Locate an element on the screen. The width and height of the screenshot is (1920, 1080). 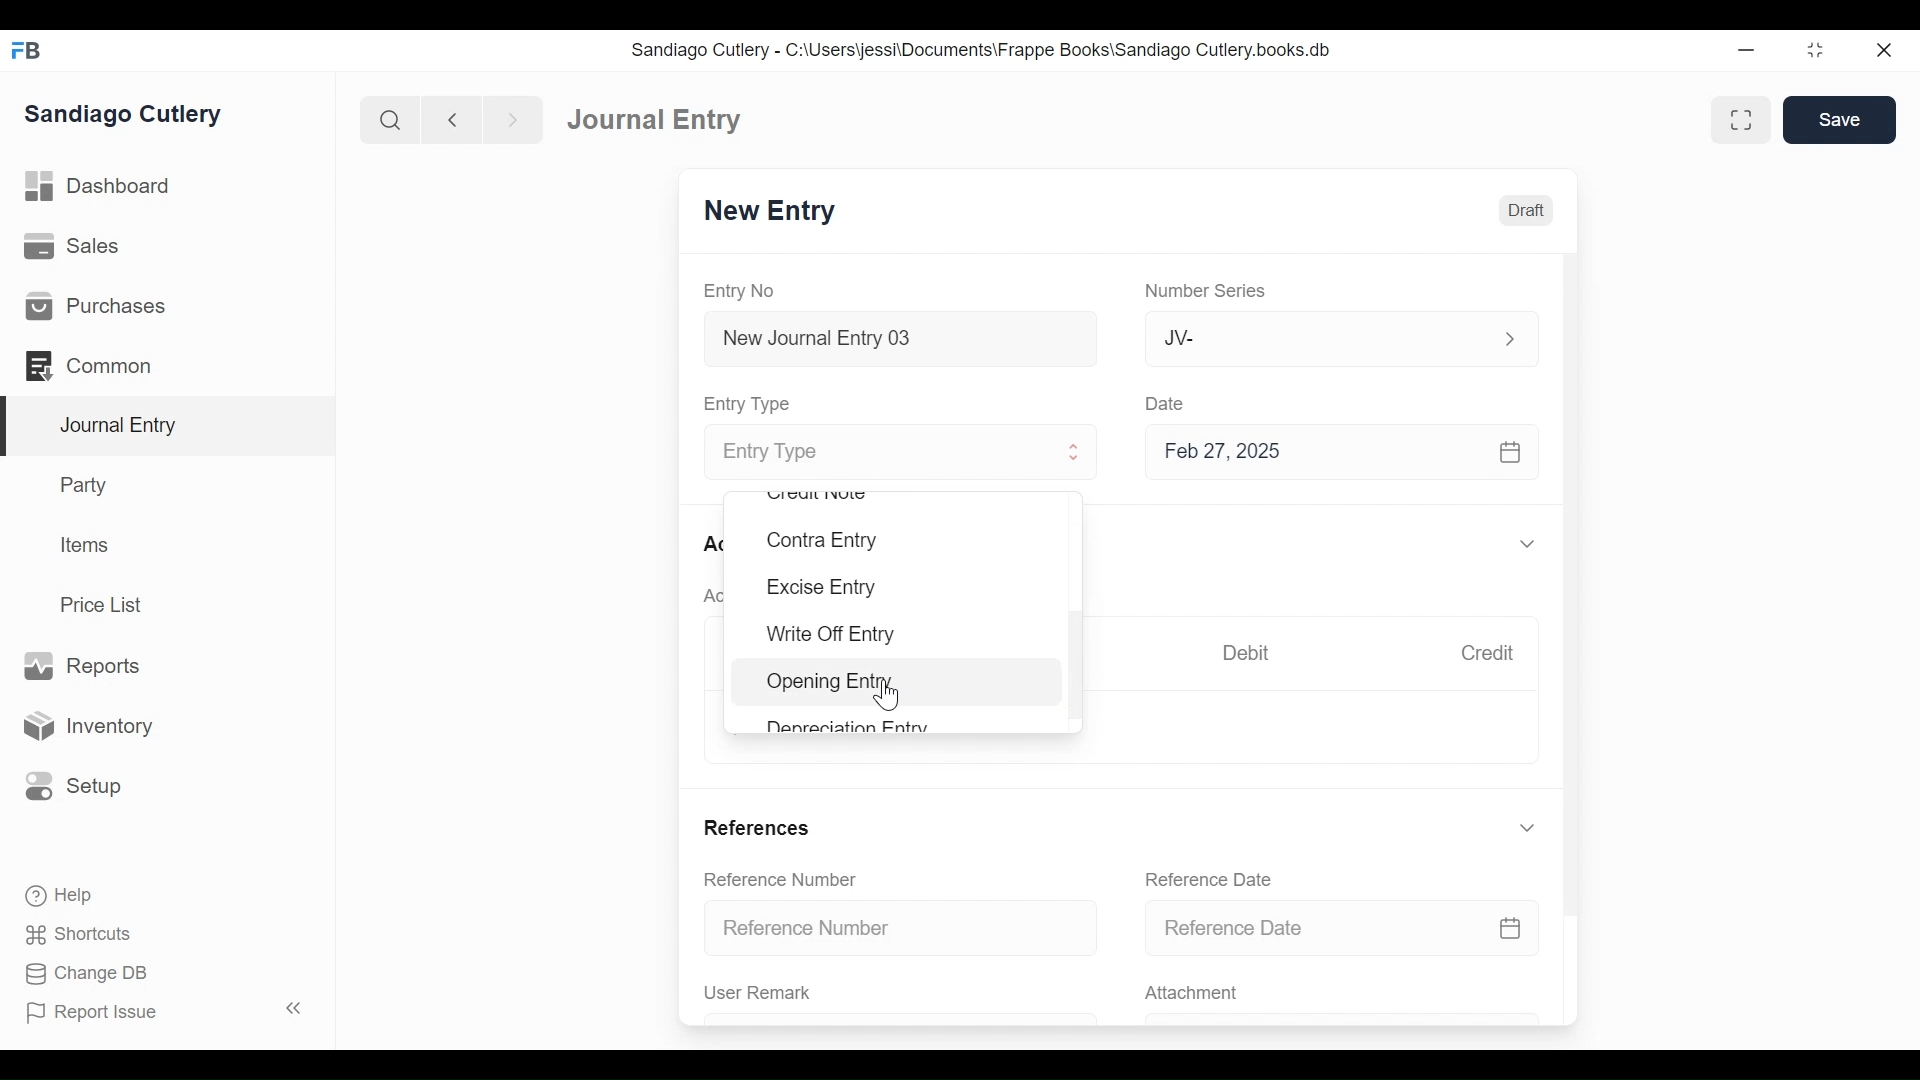
Shortcuts is located at coordinates (81, 937).